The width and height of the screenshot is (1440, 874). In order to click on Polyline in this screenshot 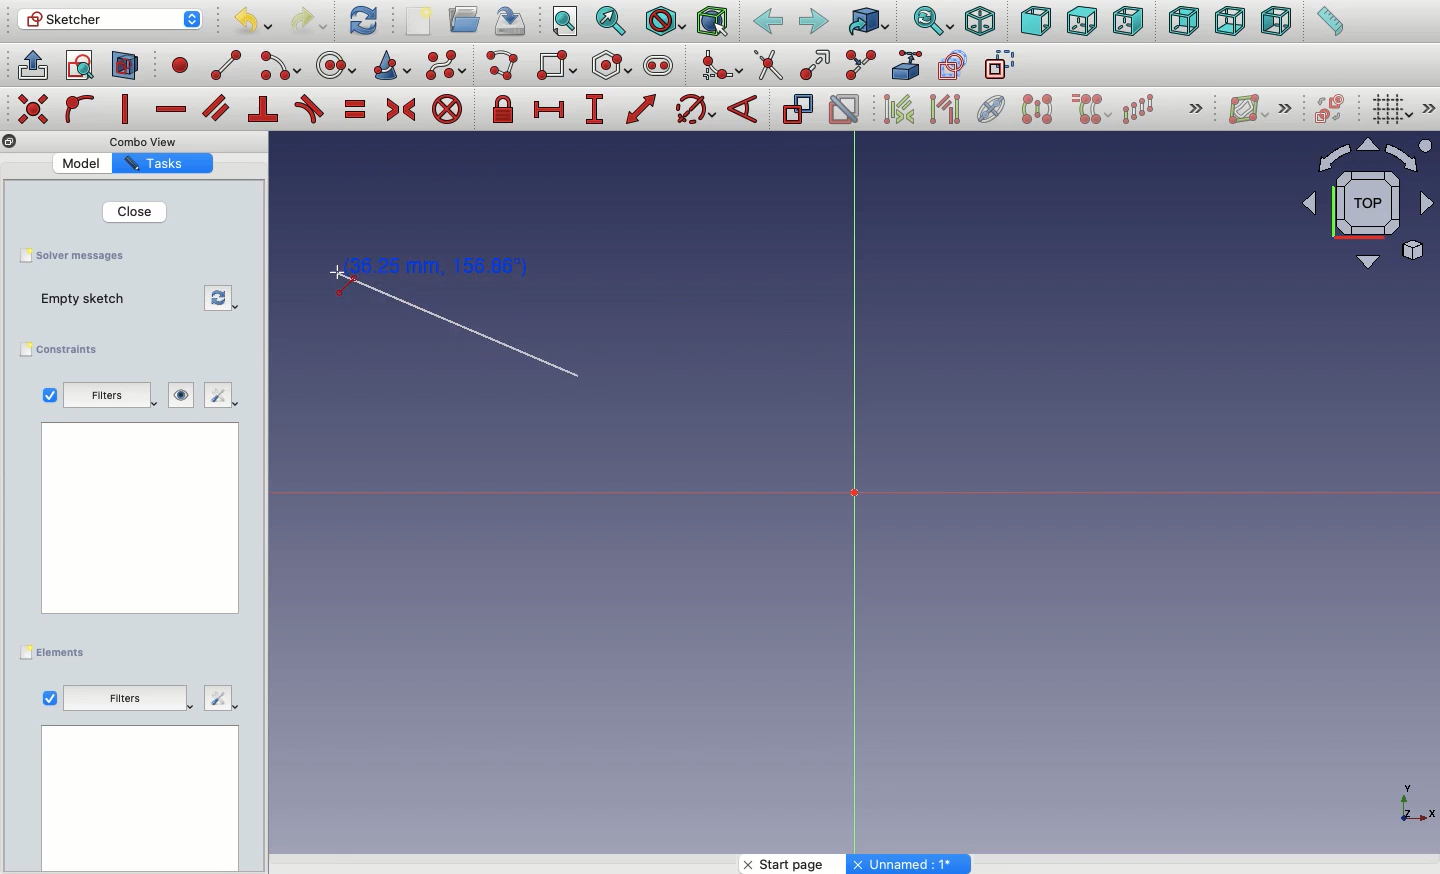, I will do `click(506, 66)`.